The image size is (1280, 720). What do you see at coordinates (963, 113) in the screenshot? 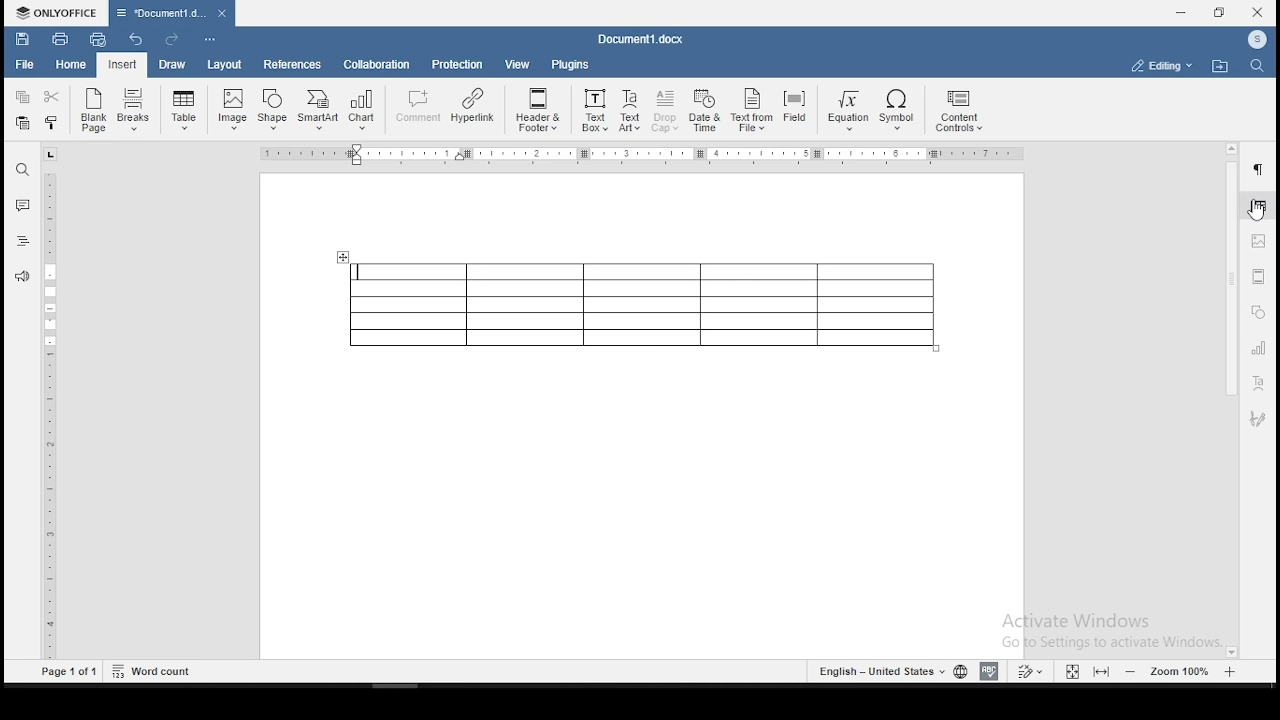
I see `content controls` at bounding box center [963, 113].